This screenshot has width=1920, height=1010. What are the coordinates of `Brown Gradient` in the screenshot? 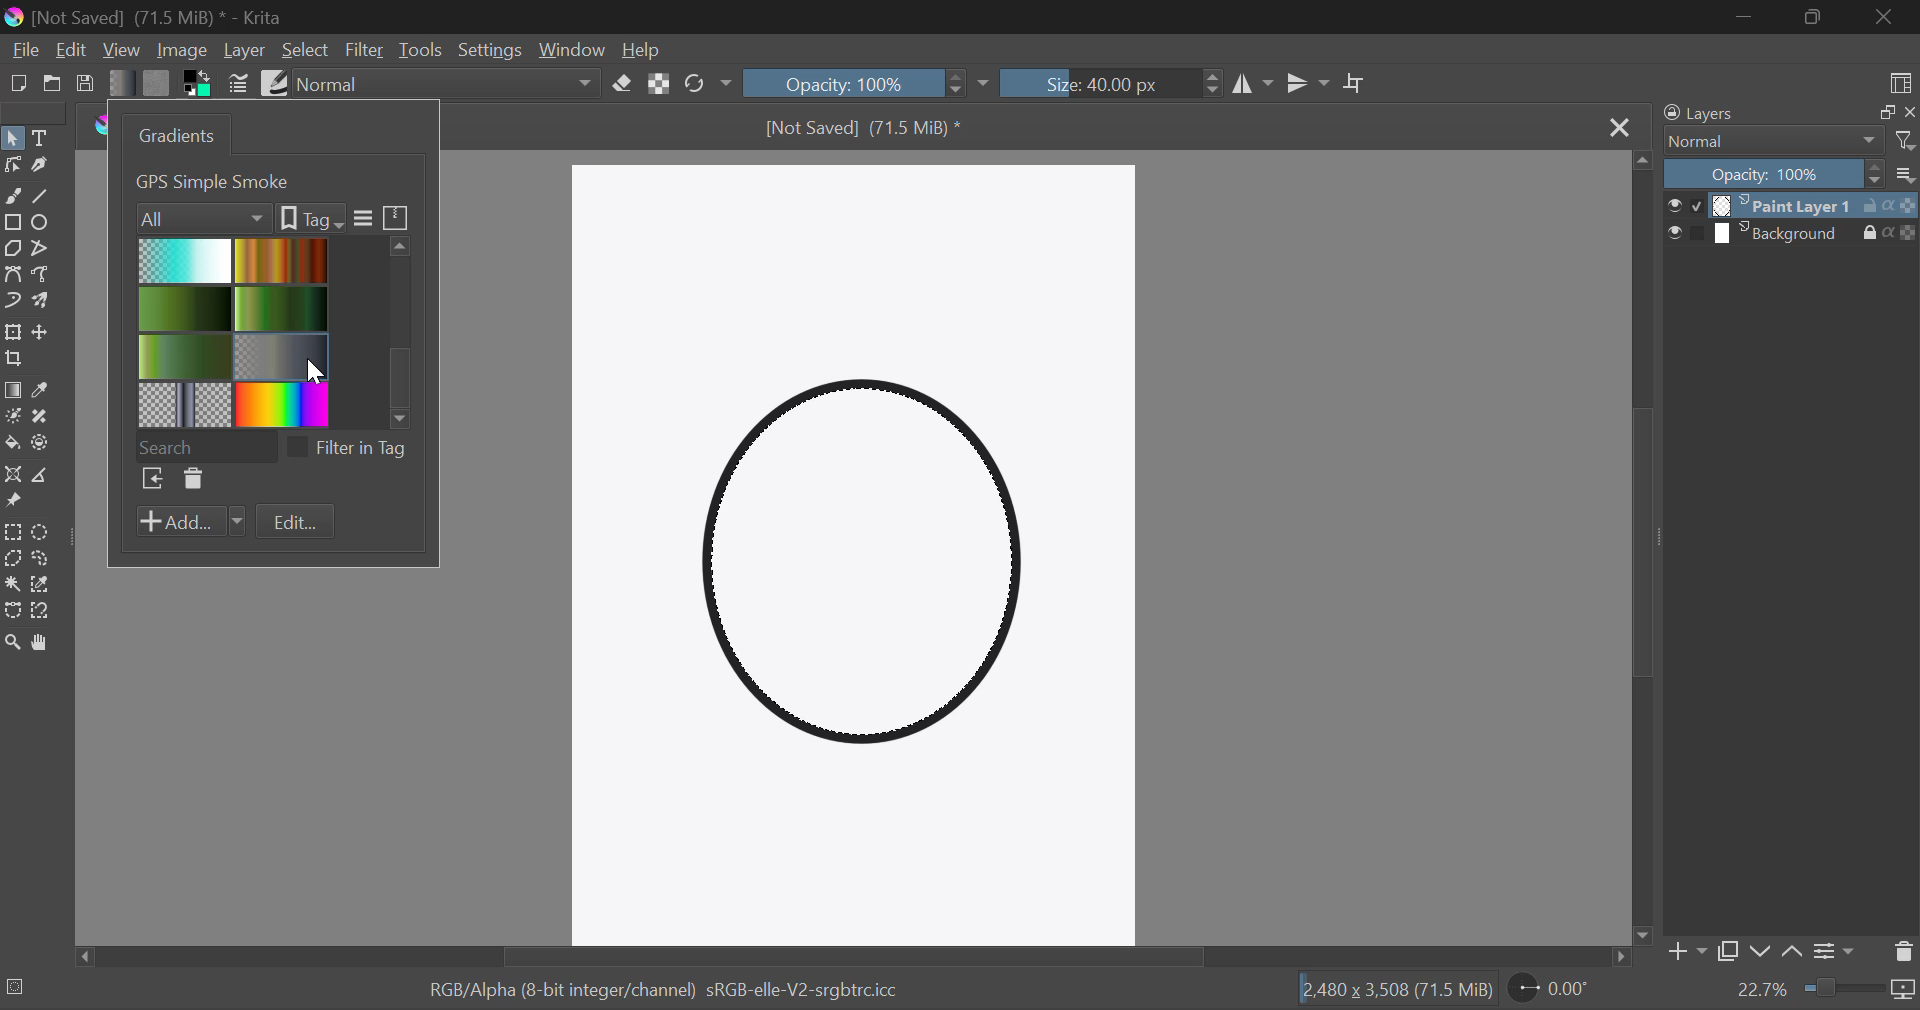 It's located at (283, 261).